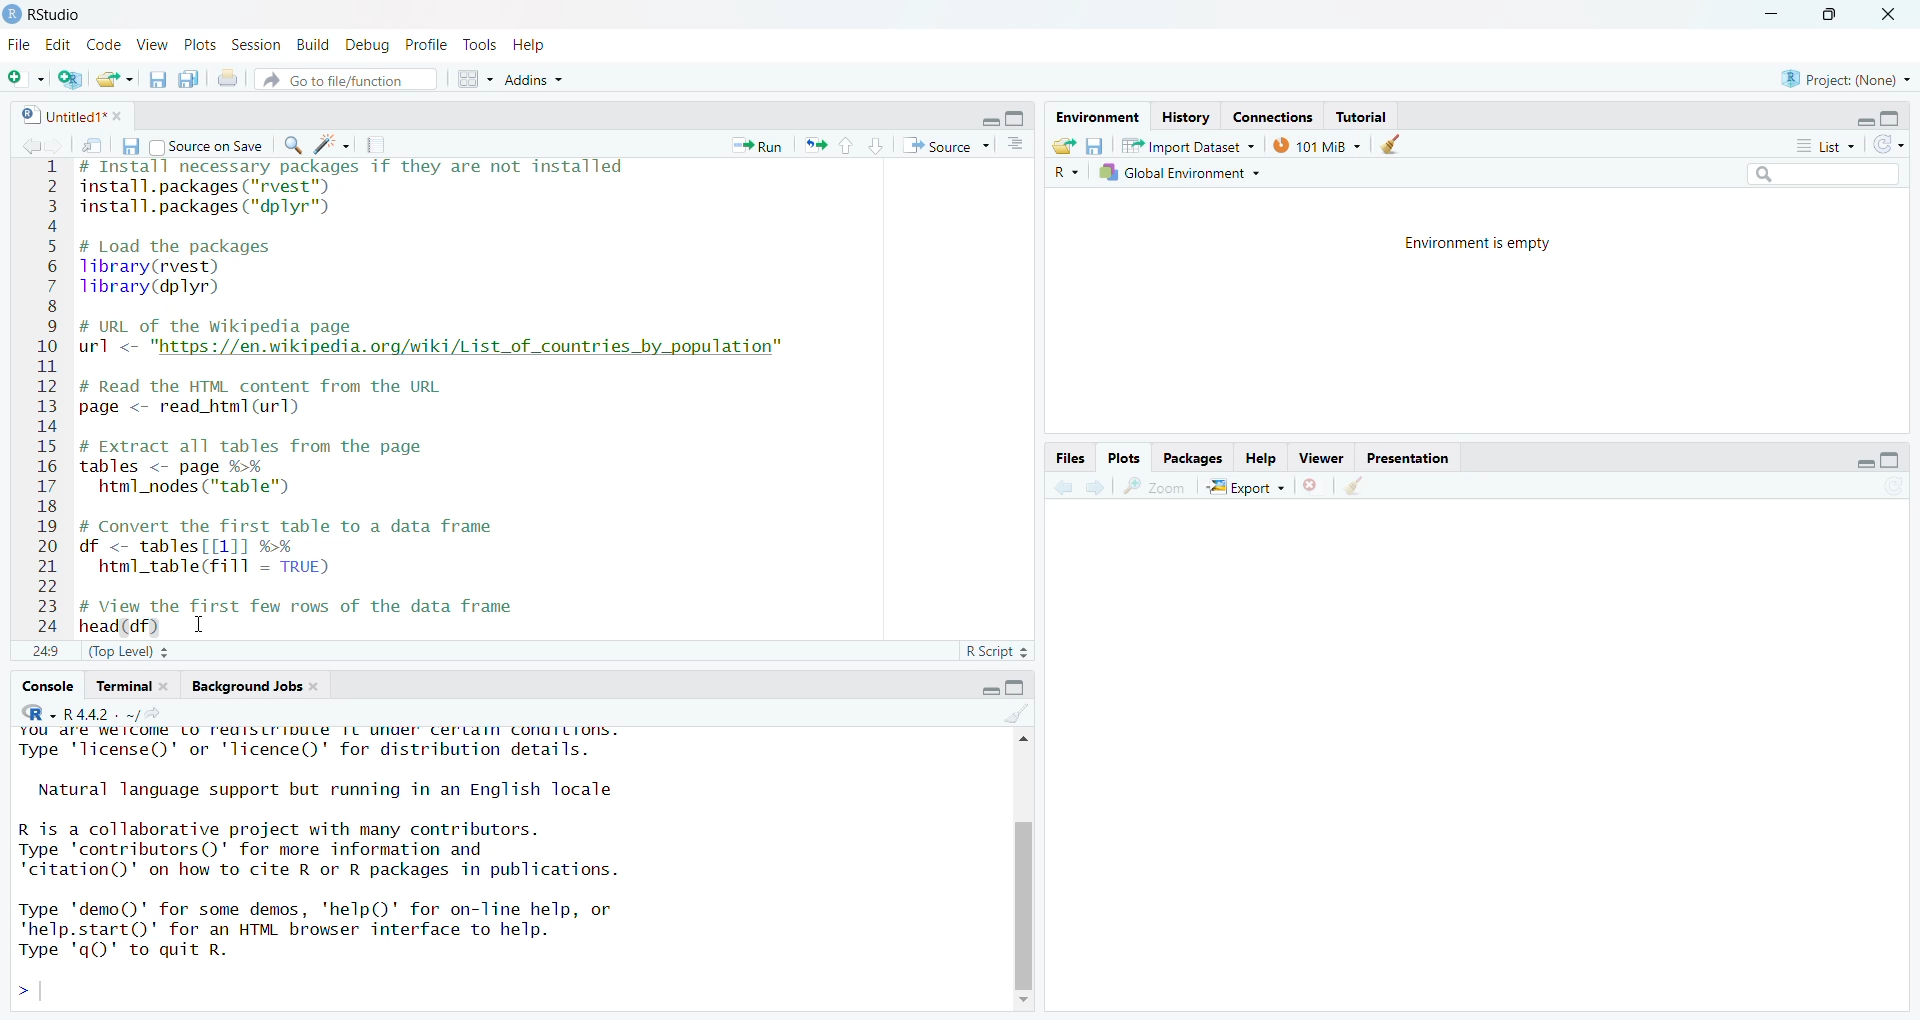 This screenshot has width=1920, height=1020. I want to click on clear, so click(1017, 713).